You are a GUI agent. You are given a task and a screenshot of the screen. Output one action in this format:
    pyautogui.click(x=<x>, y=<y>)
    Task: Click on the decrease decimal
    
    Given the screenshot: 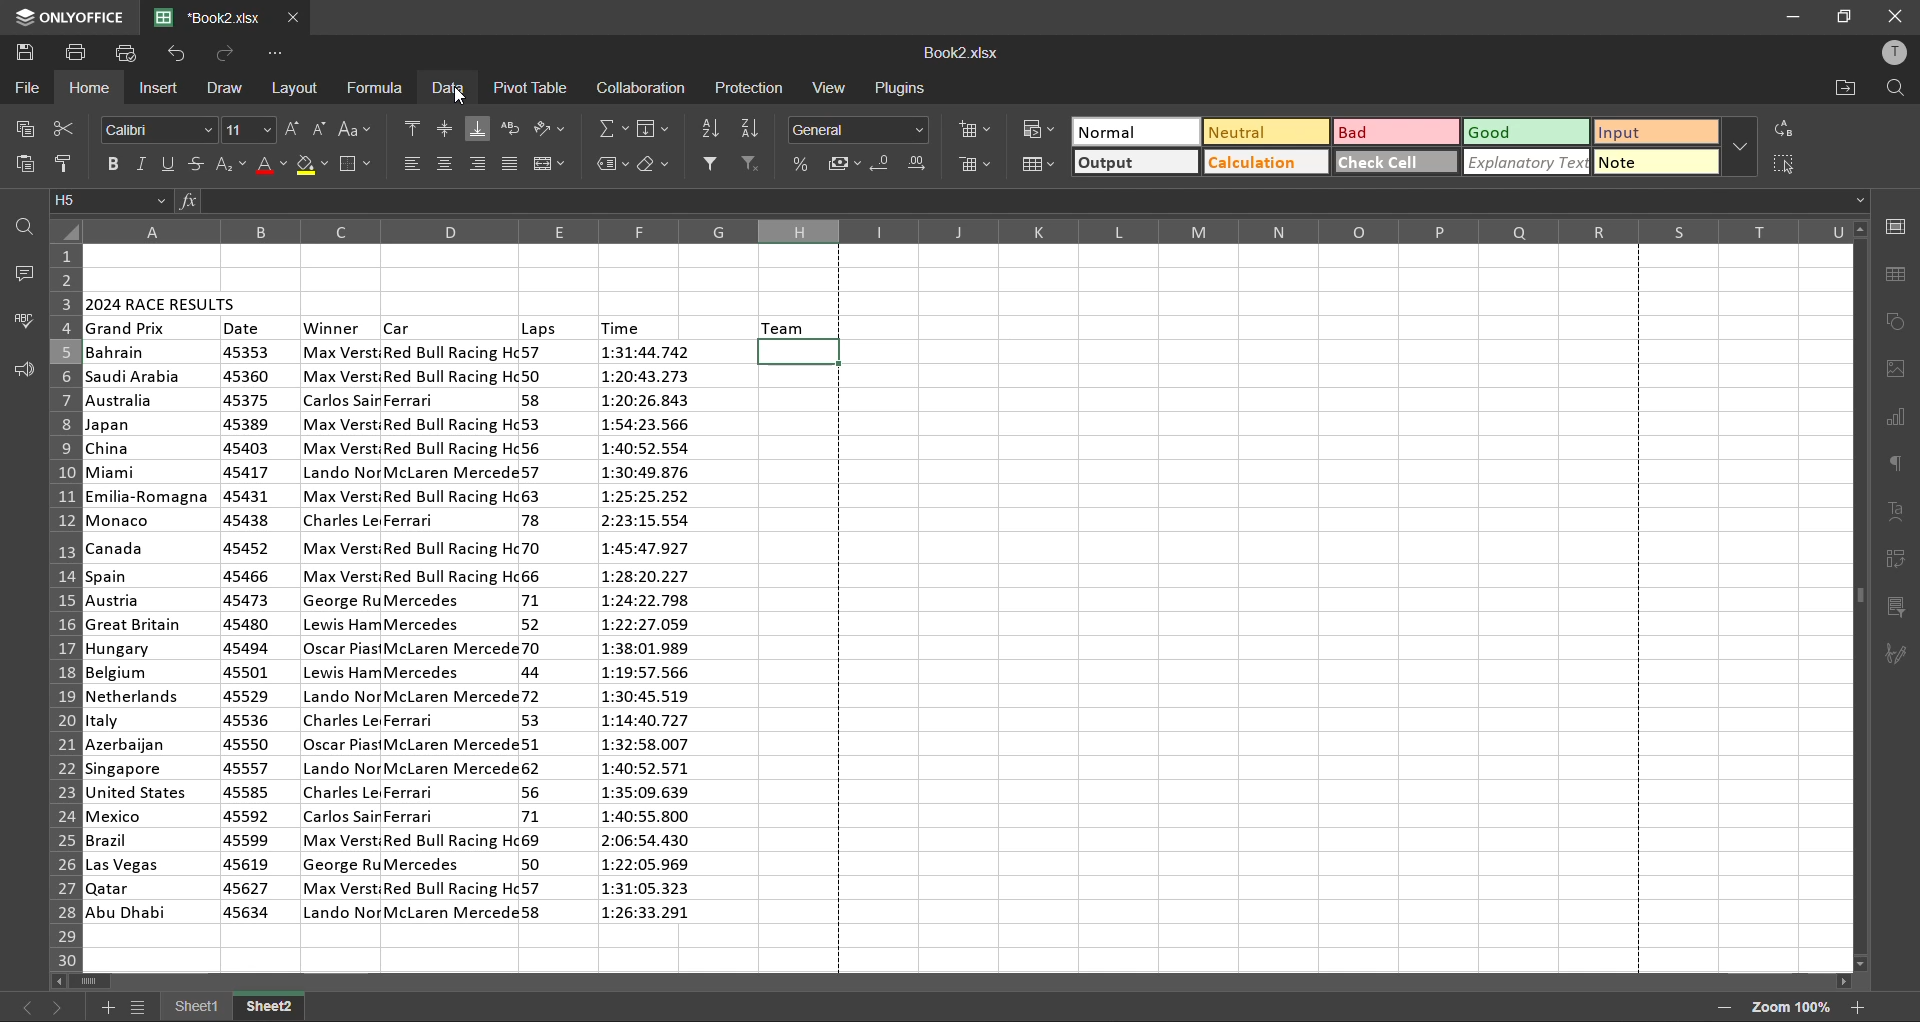 What is the action you would take?
    pyautogui.click(x=880, y=163)
    